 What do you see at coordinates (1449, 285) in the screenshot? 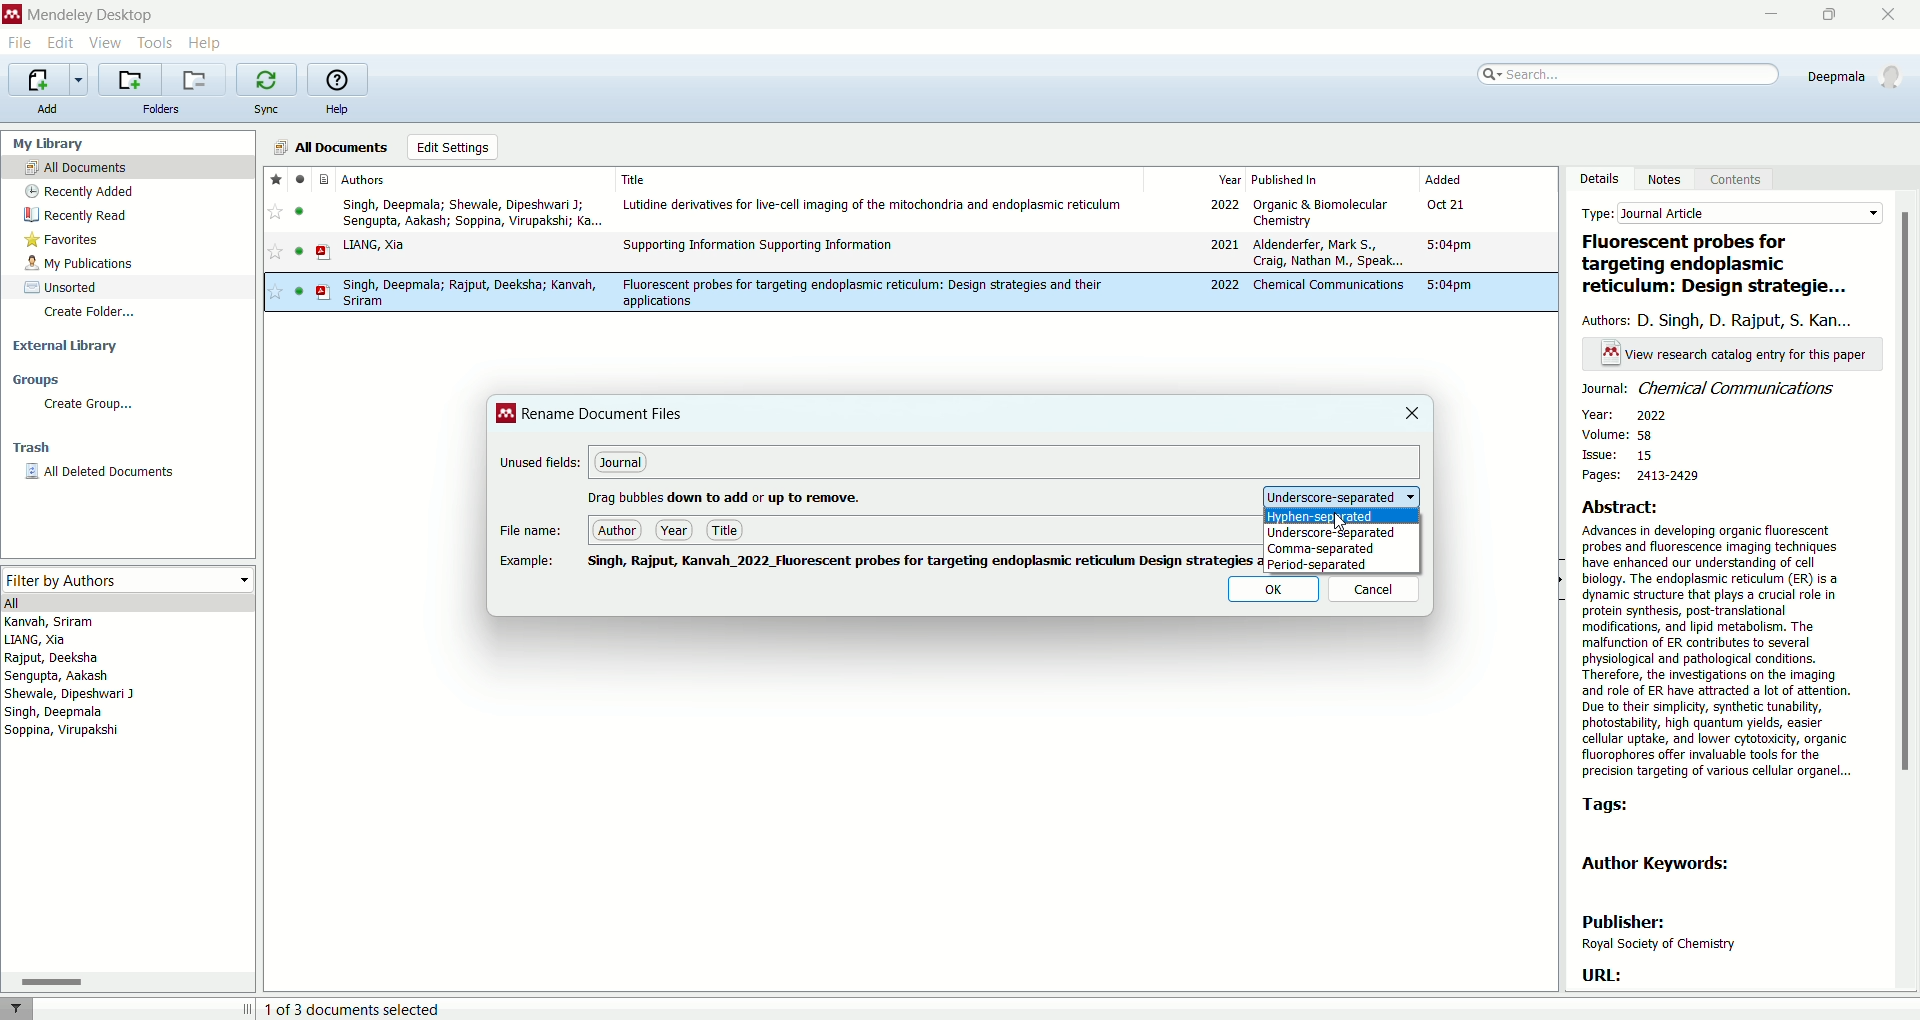
I see `5:04pm` at bounding box center [1449, 285].